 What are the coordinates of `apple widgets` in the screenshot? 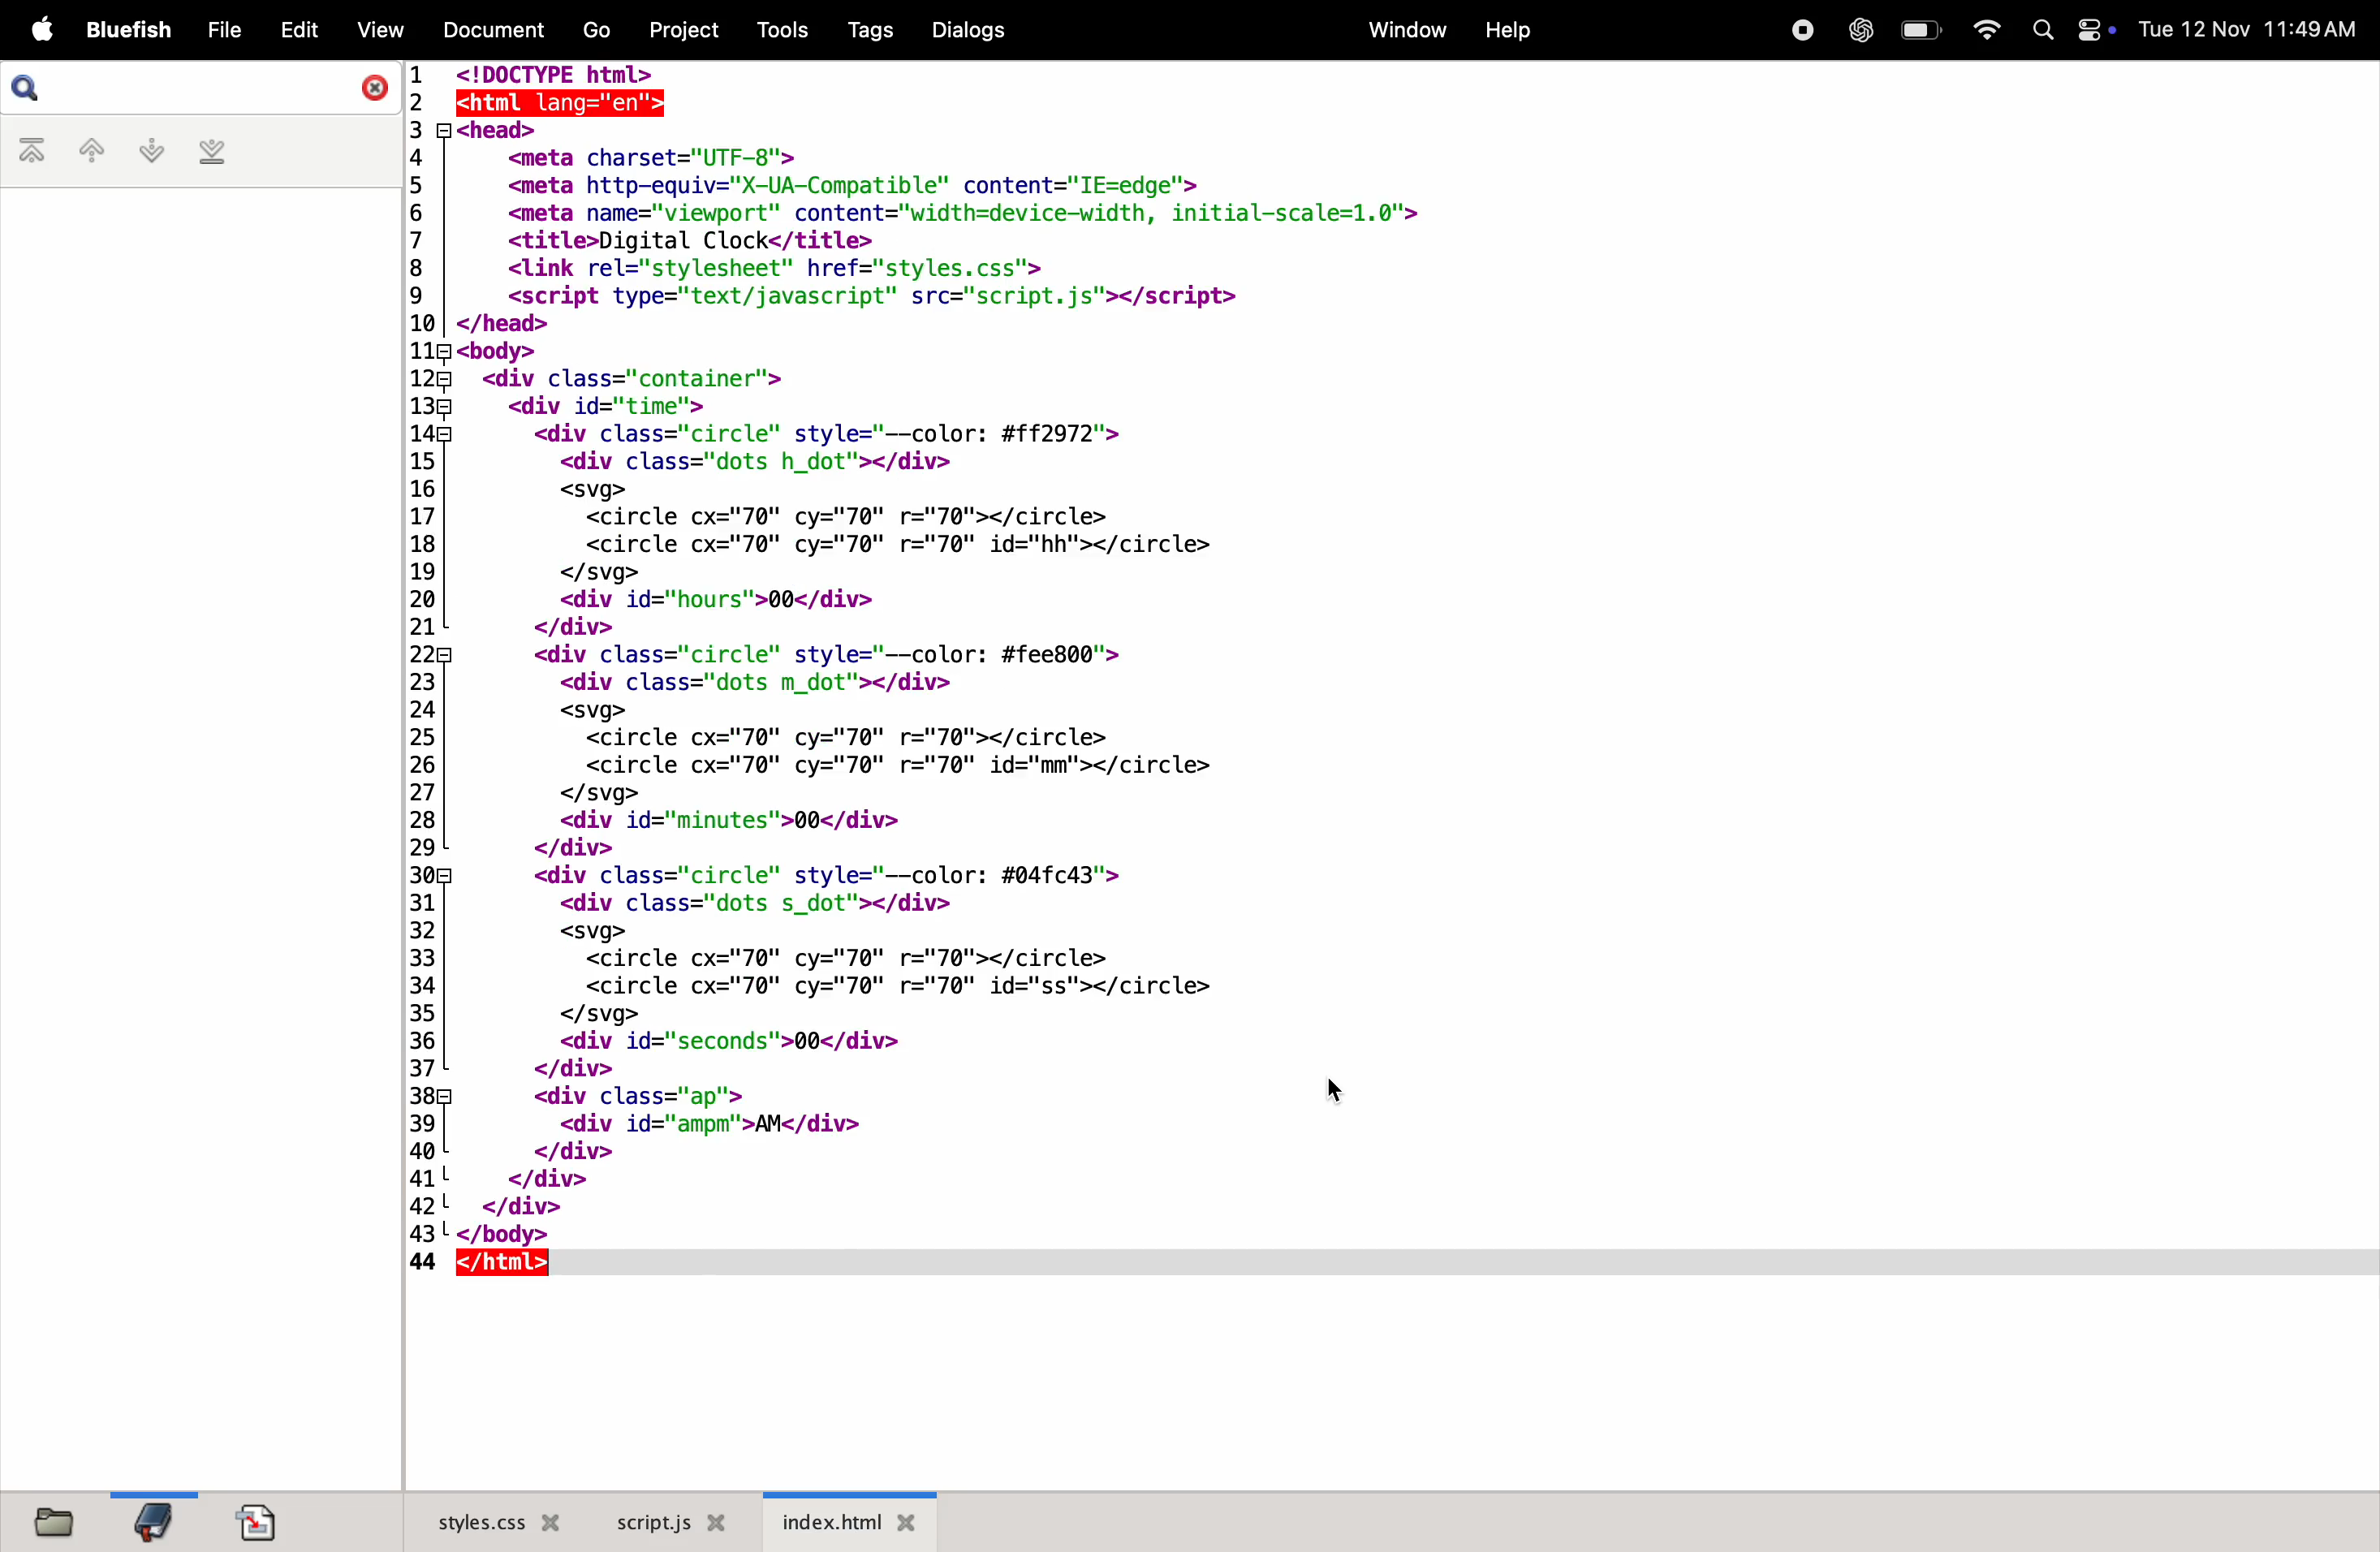 It's located at (2076, 29).